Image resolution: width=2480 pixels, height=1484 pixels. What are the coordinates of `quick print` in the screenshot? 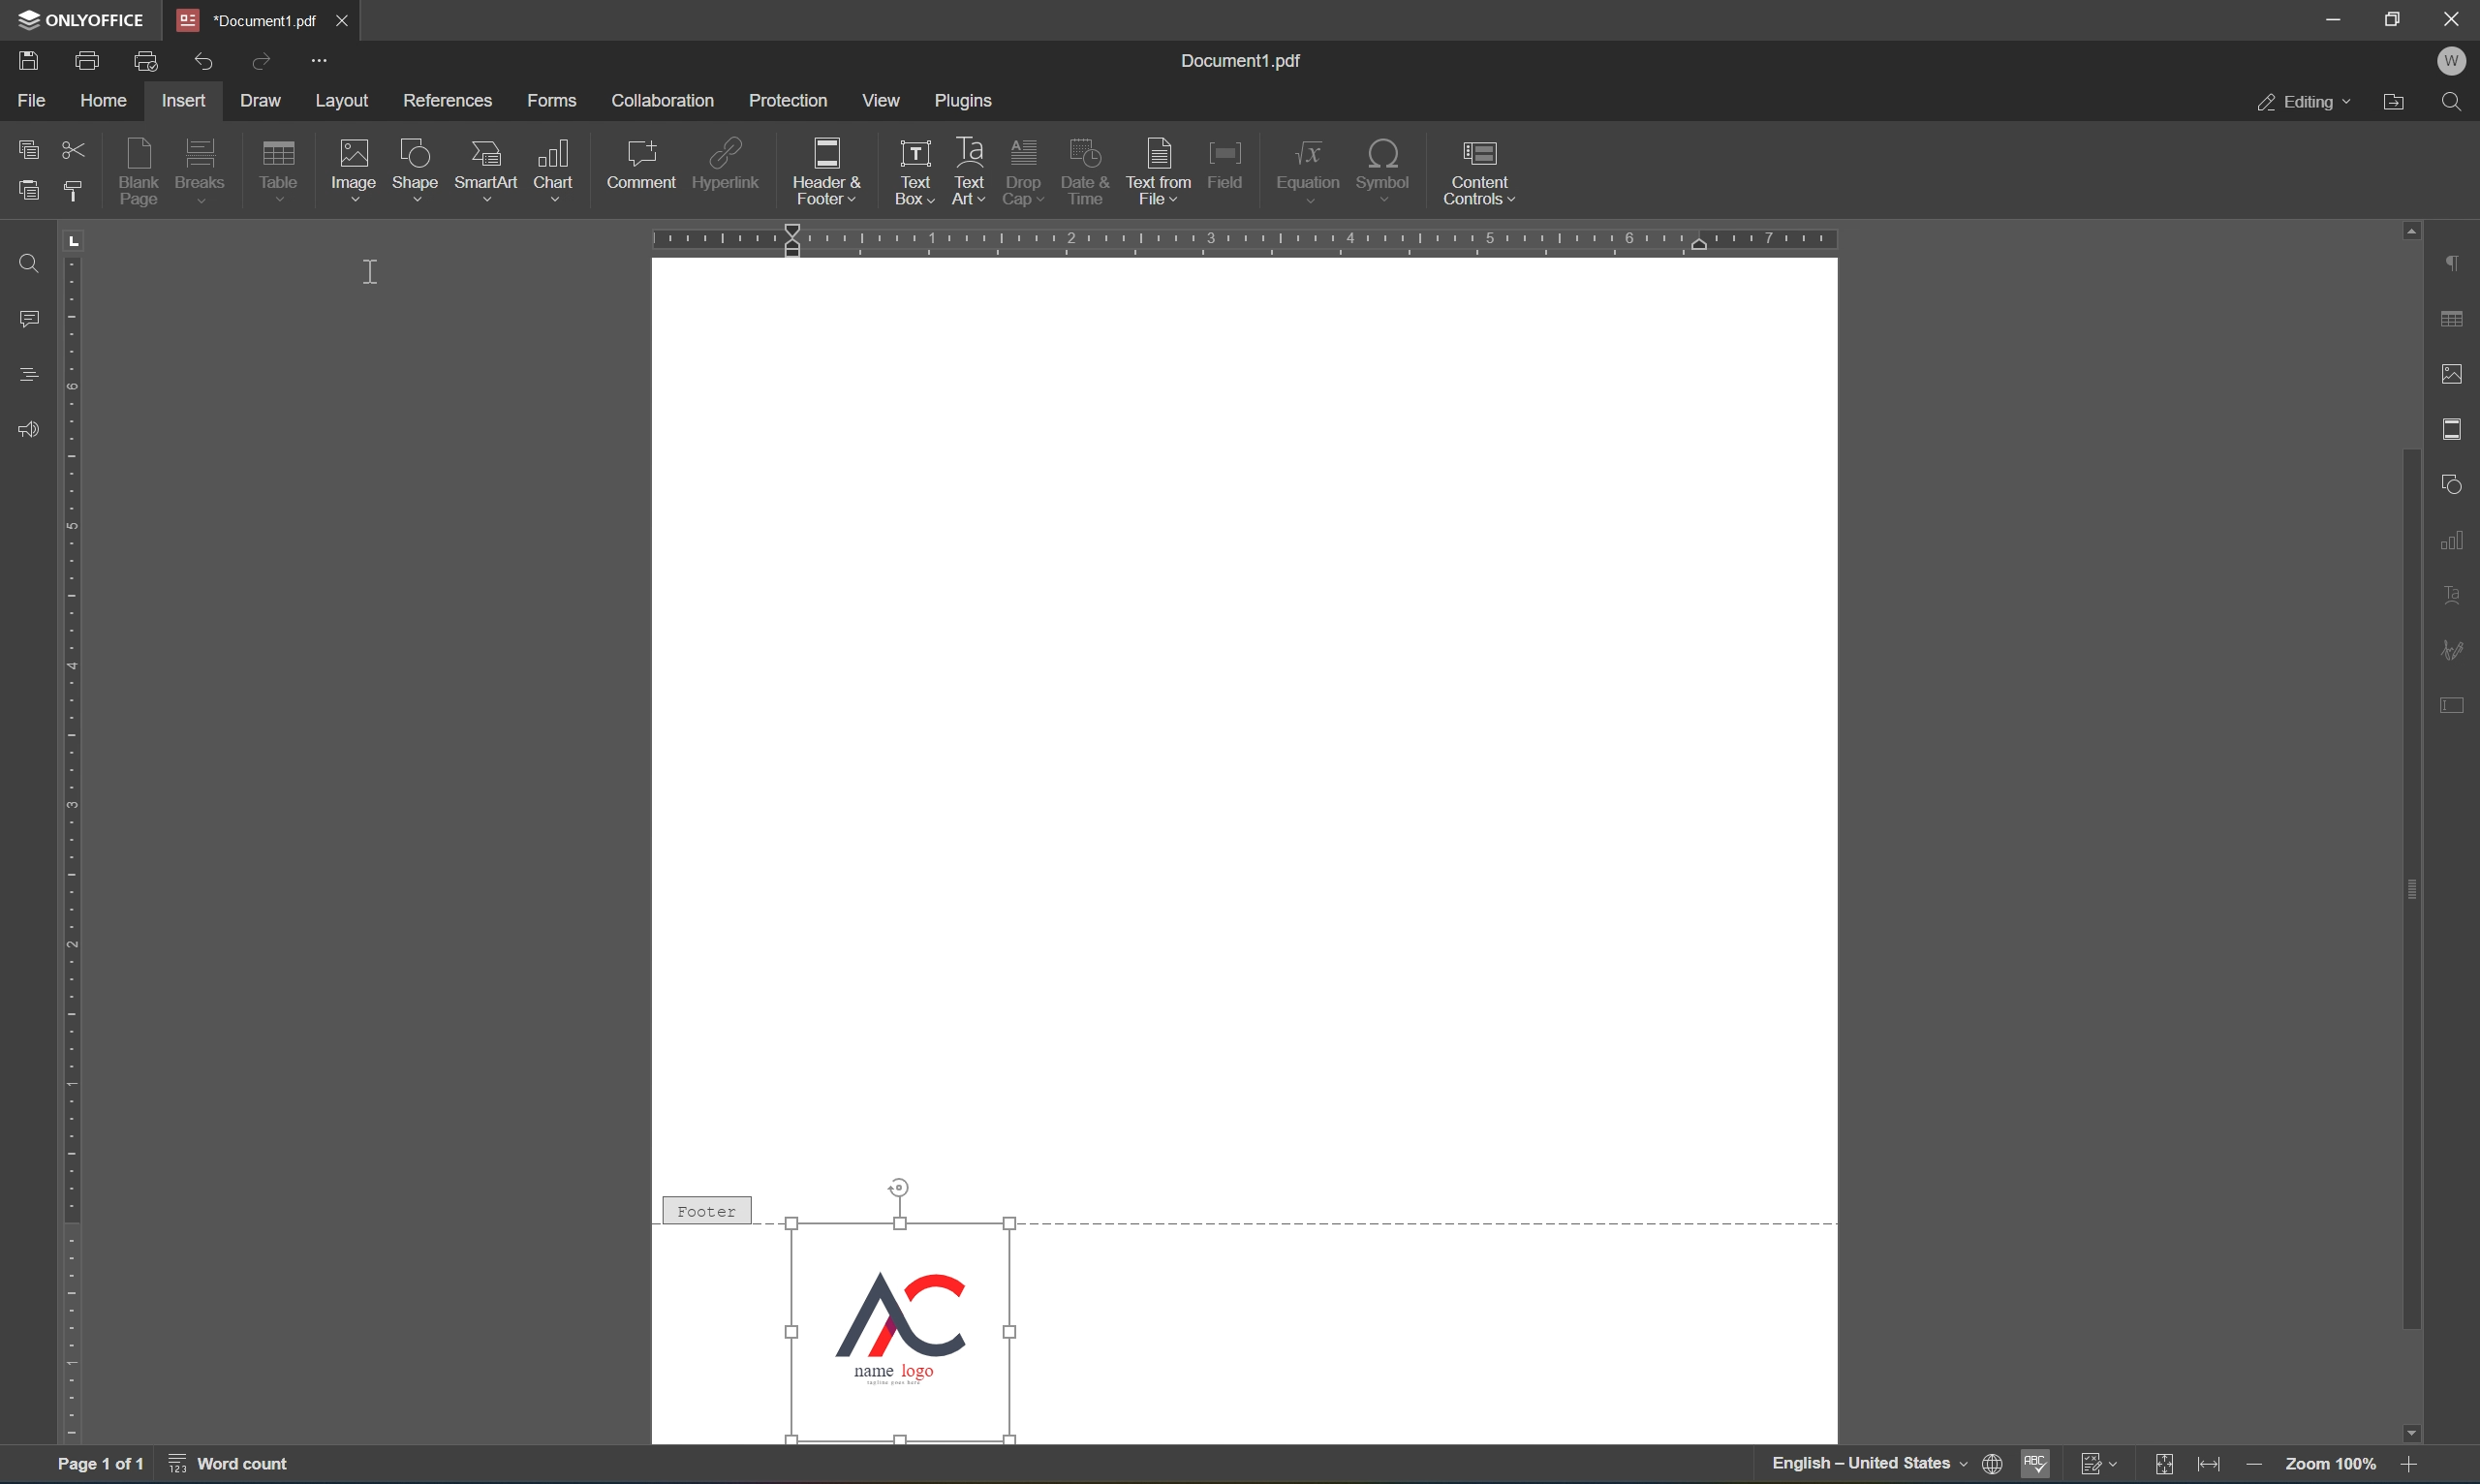 It's located at (146, 64).